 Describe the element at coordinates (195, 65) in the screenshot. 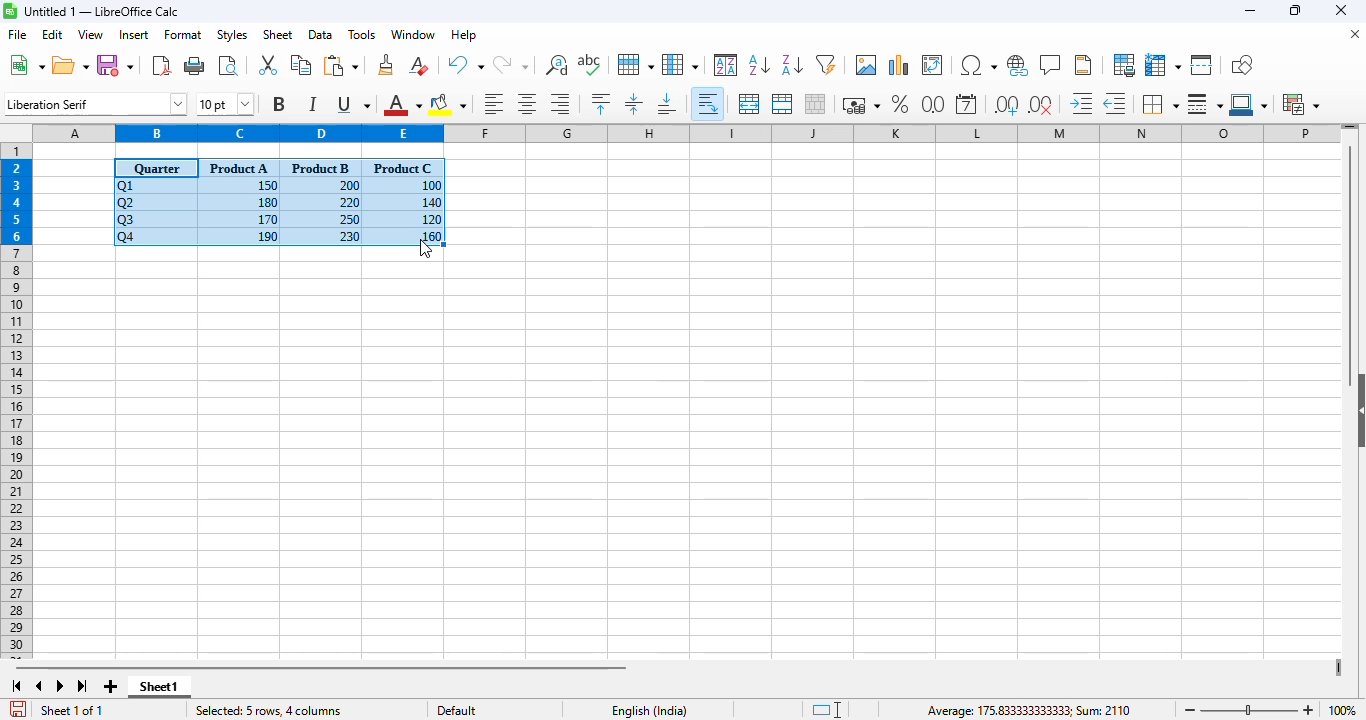

I see `print` at that location.